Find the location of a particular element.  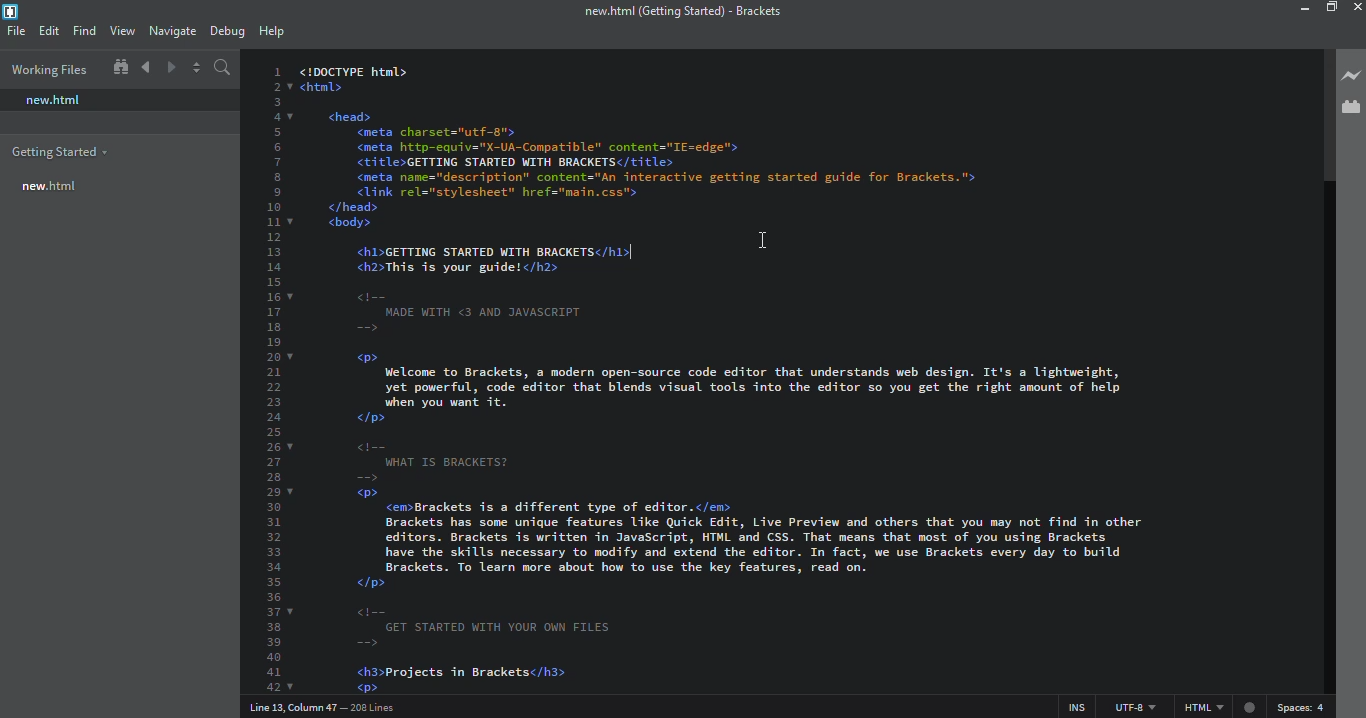

new is located at coordinates (50, 184).